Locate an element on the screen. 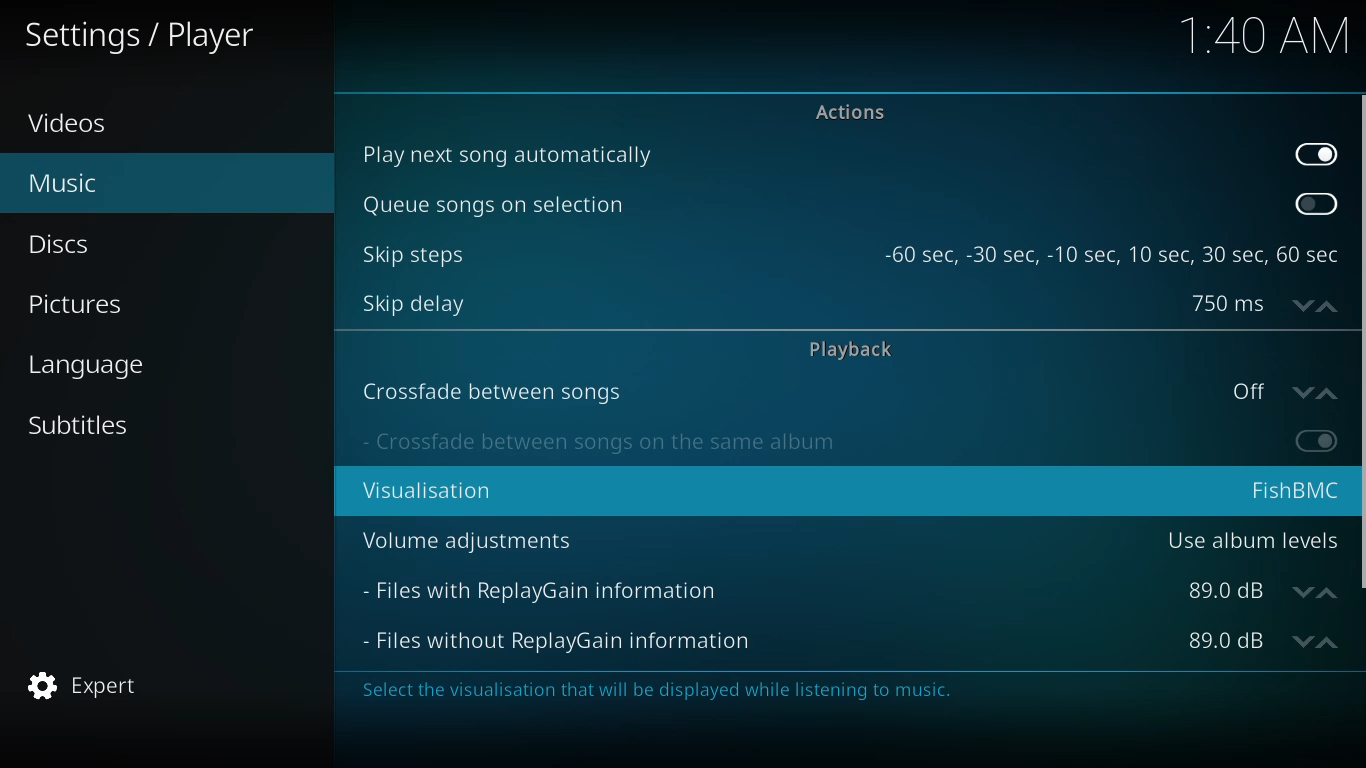 The width and height of the screenshot is (1366, 768). skip steps is located at coordinates (411, 254).